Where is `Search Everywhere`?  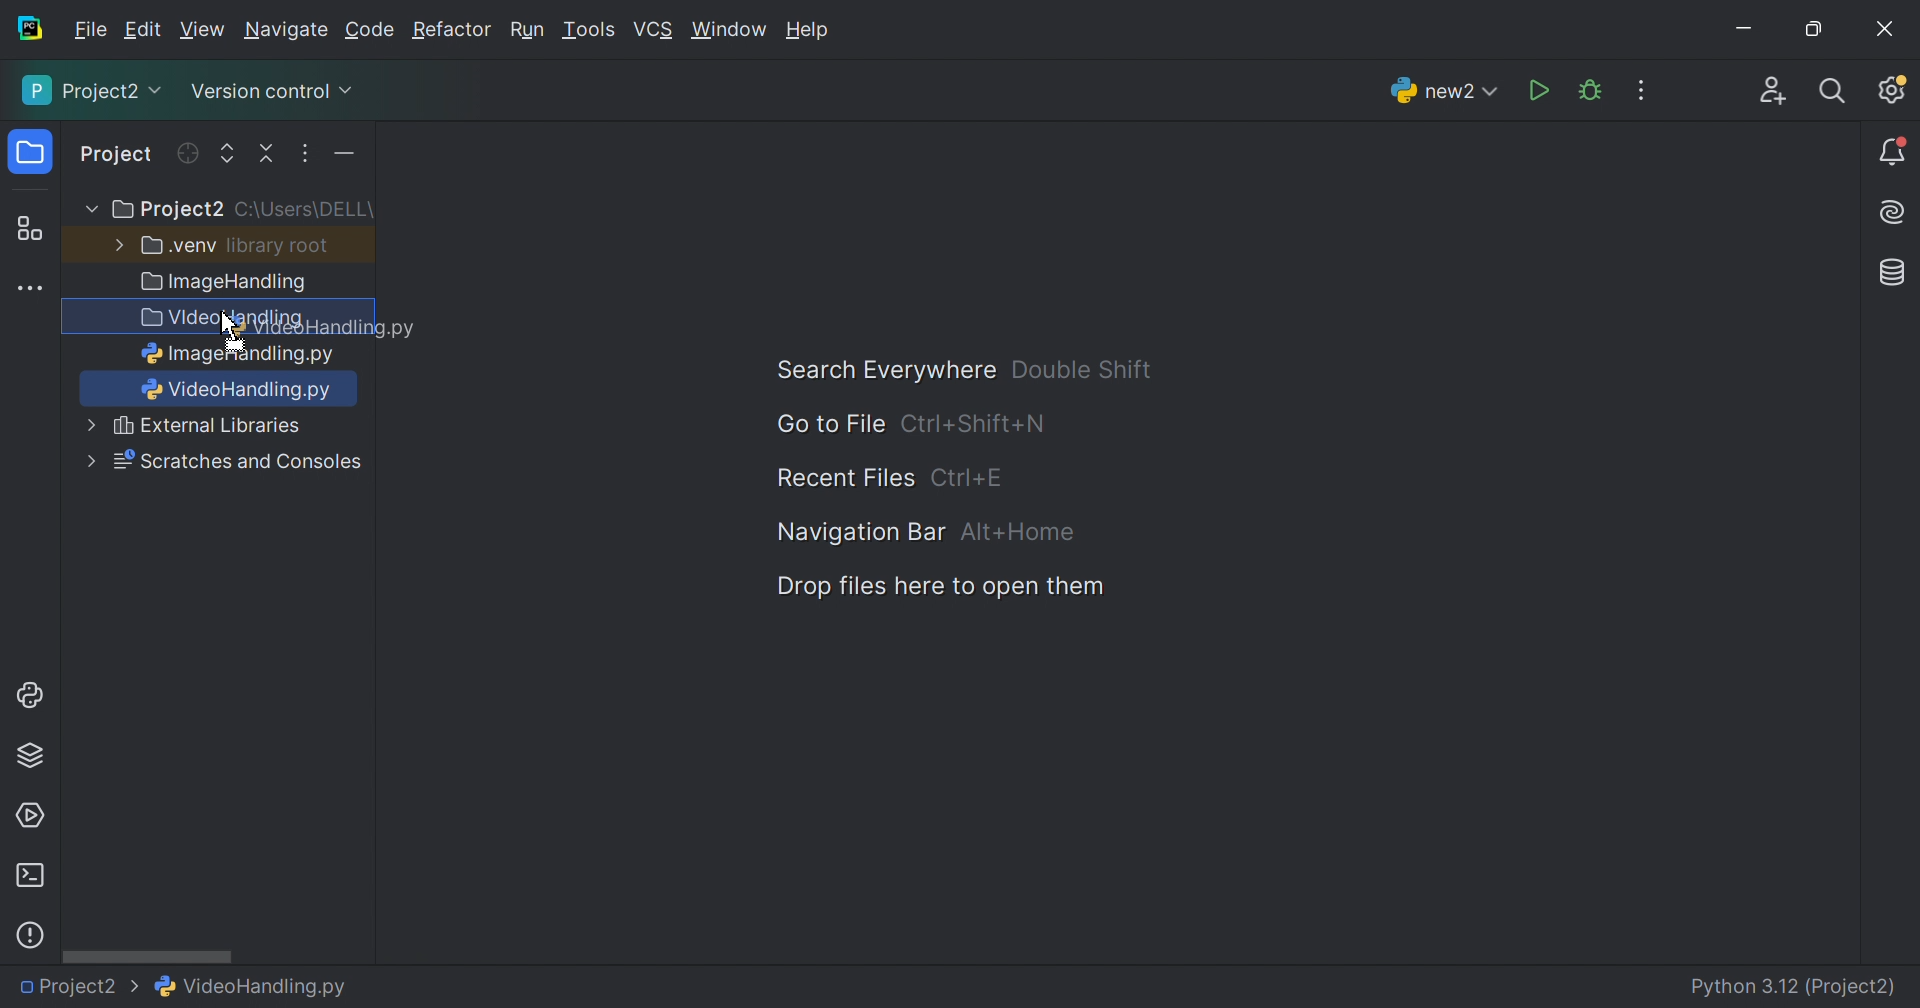 Search Everywhere is located at coordinates (876, 371).